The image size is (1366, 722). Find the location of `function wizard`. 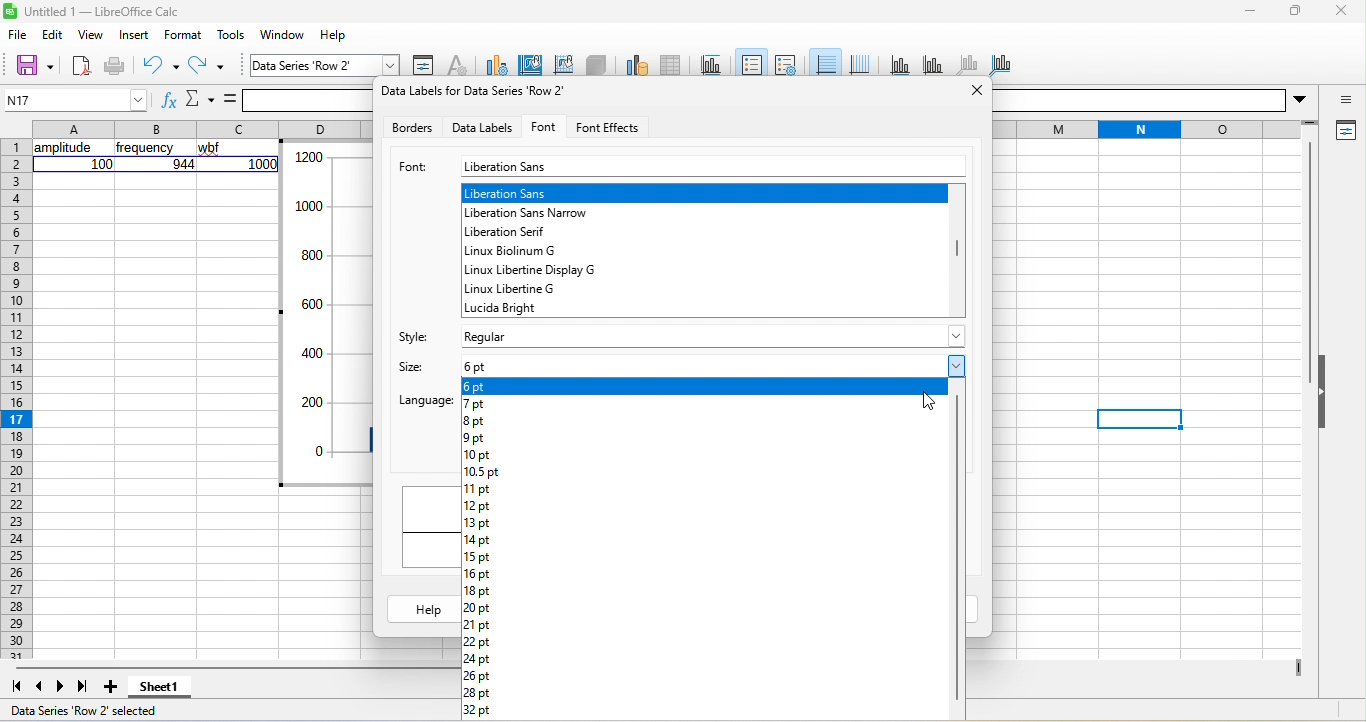

function wizard is located at coordinates (164, 99).